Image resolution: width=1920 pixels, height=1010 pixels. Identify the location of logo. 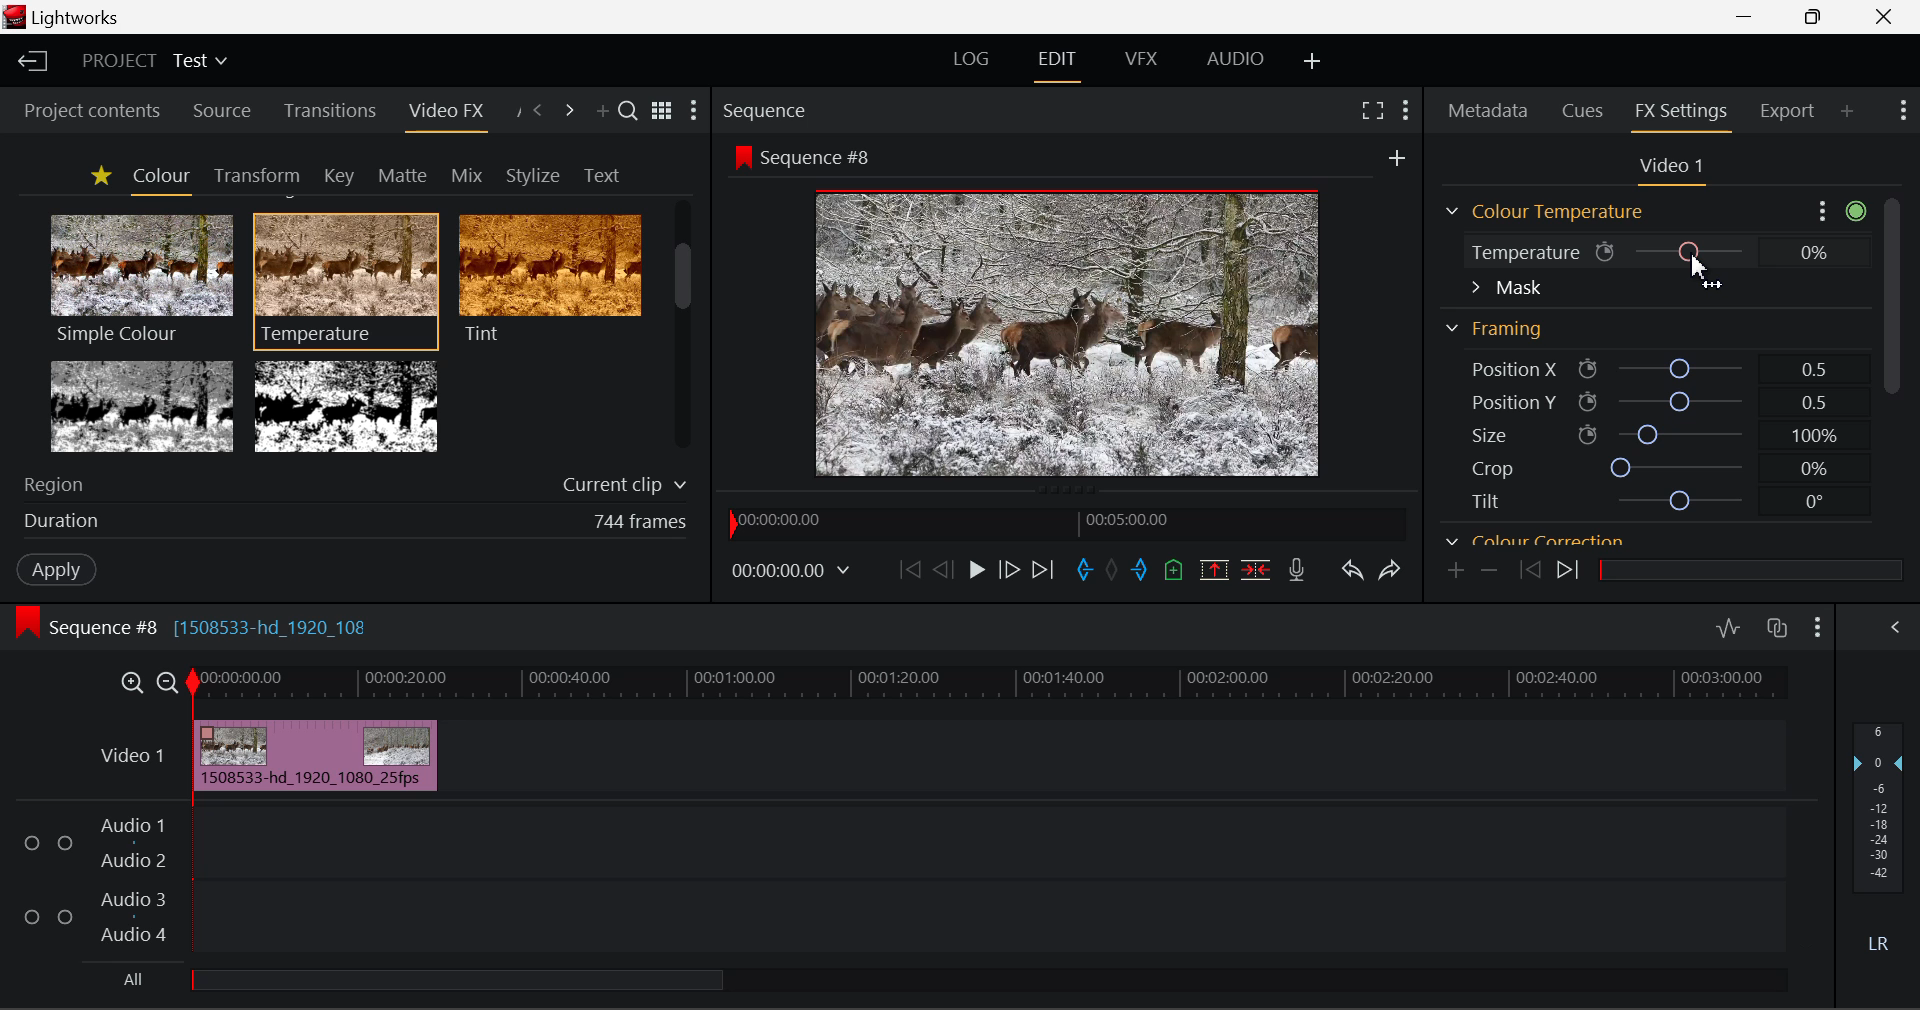
(14, 17).